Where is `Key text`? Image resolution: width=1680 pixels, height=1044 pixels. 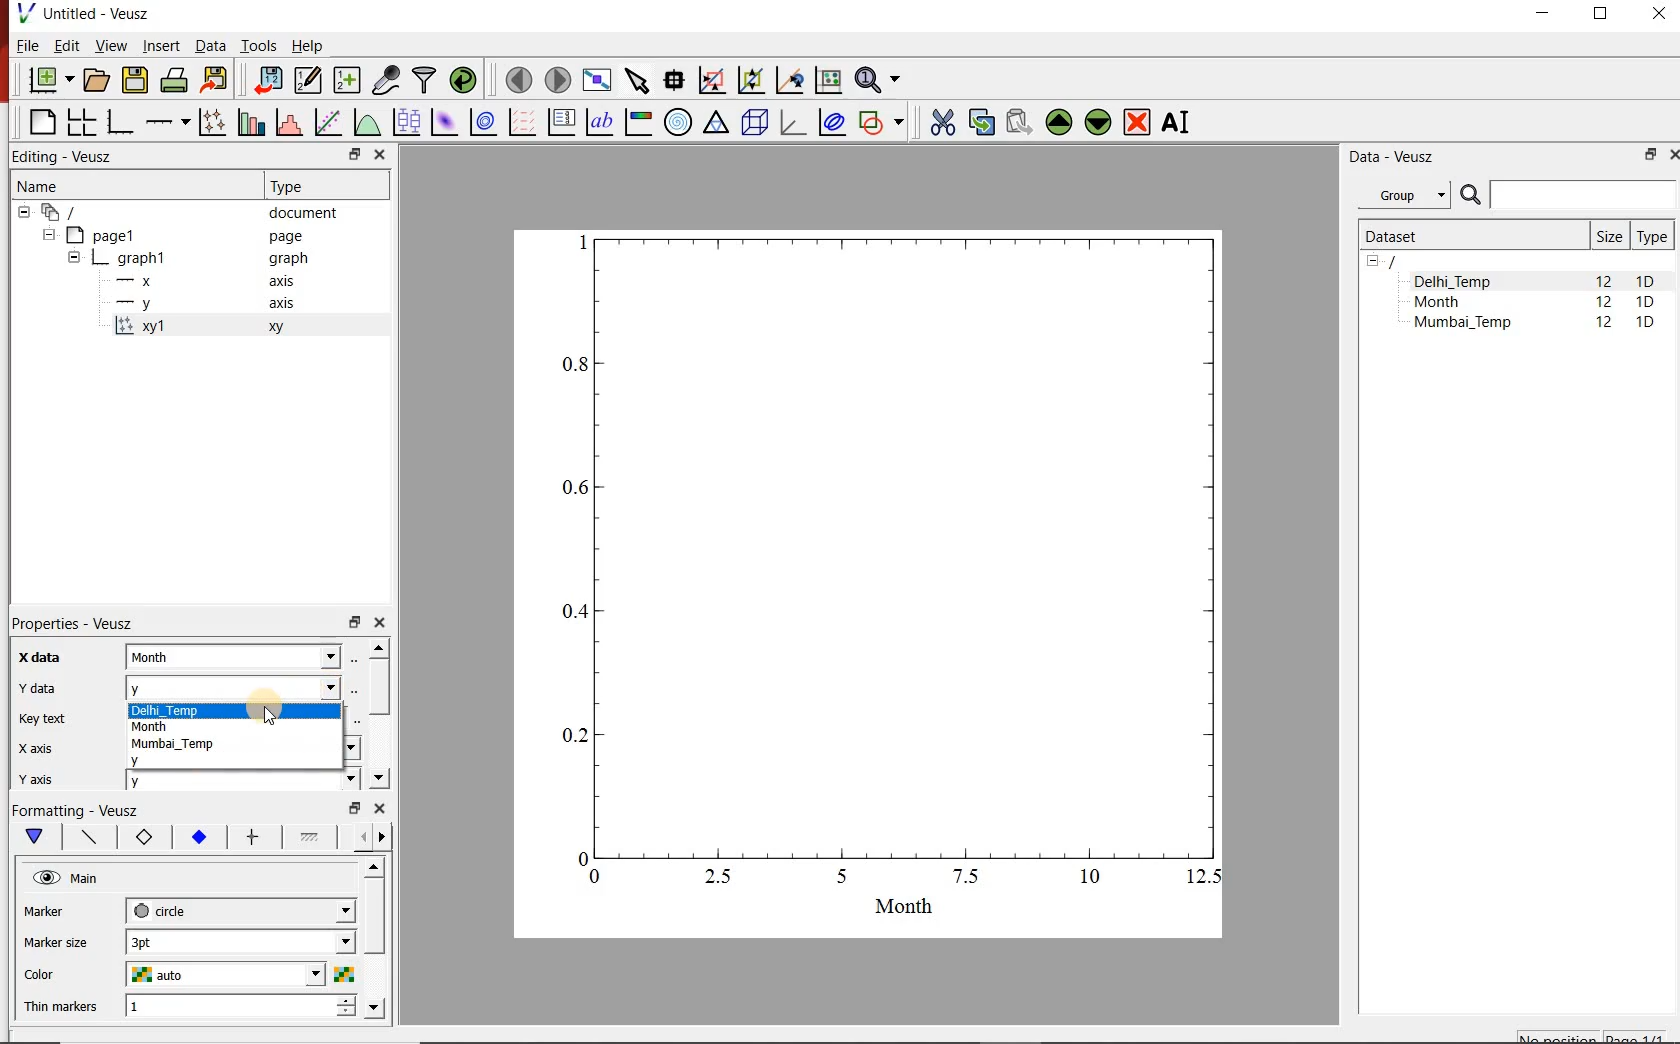 Key text is located at coordinates (41, 720).